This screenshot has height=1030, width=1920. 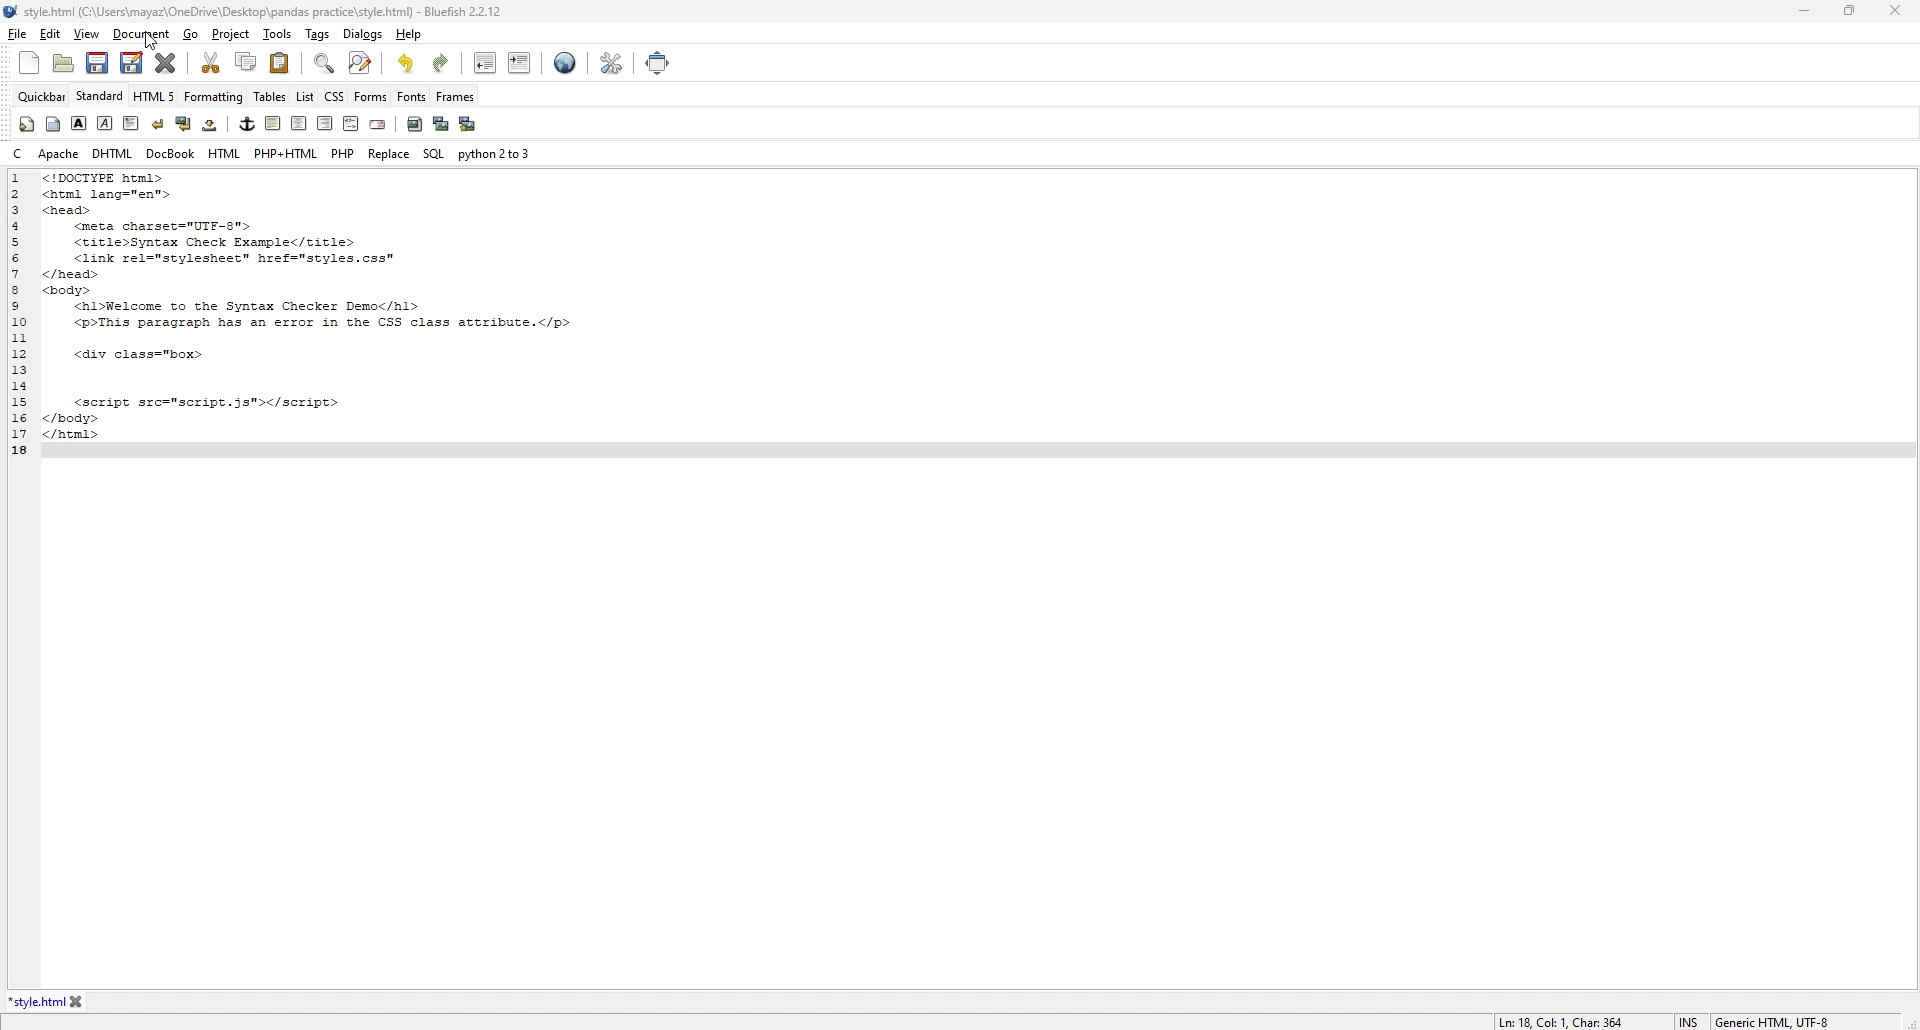 I want to click on document, so click(x=141, y=34).